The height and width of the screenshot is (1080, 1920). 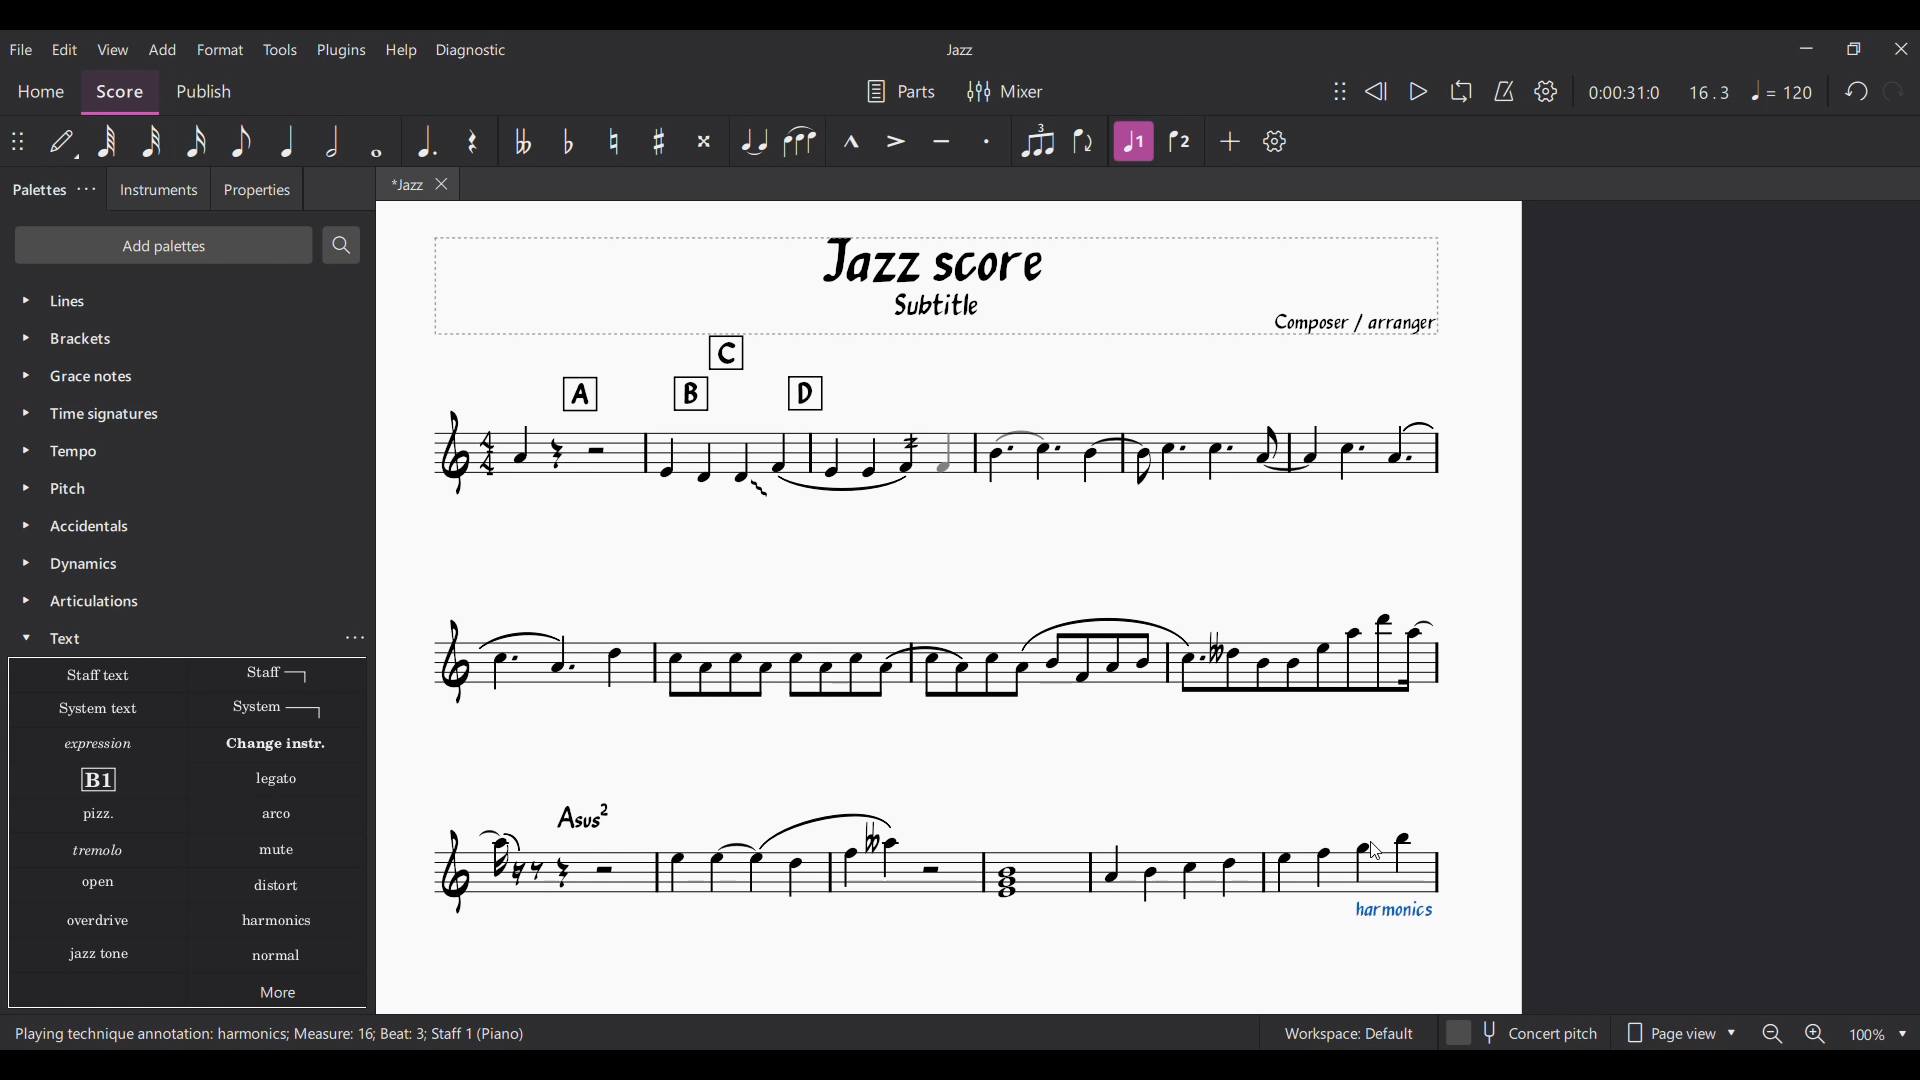 What do you see at coordinates (1373, 854) in the screenshot?
I see `Cursor` at bounding box center [1373, 854].